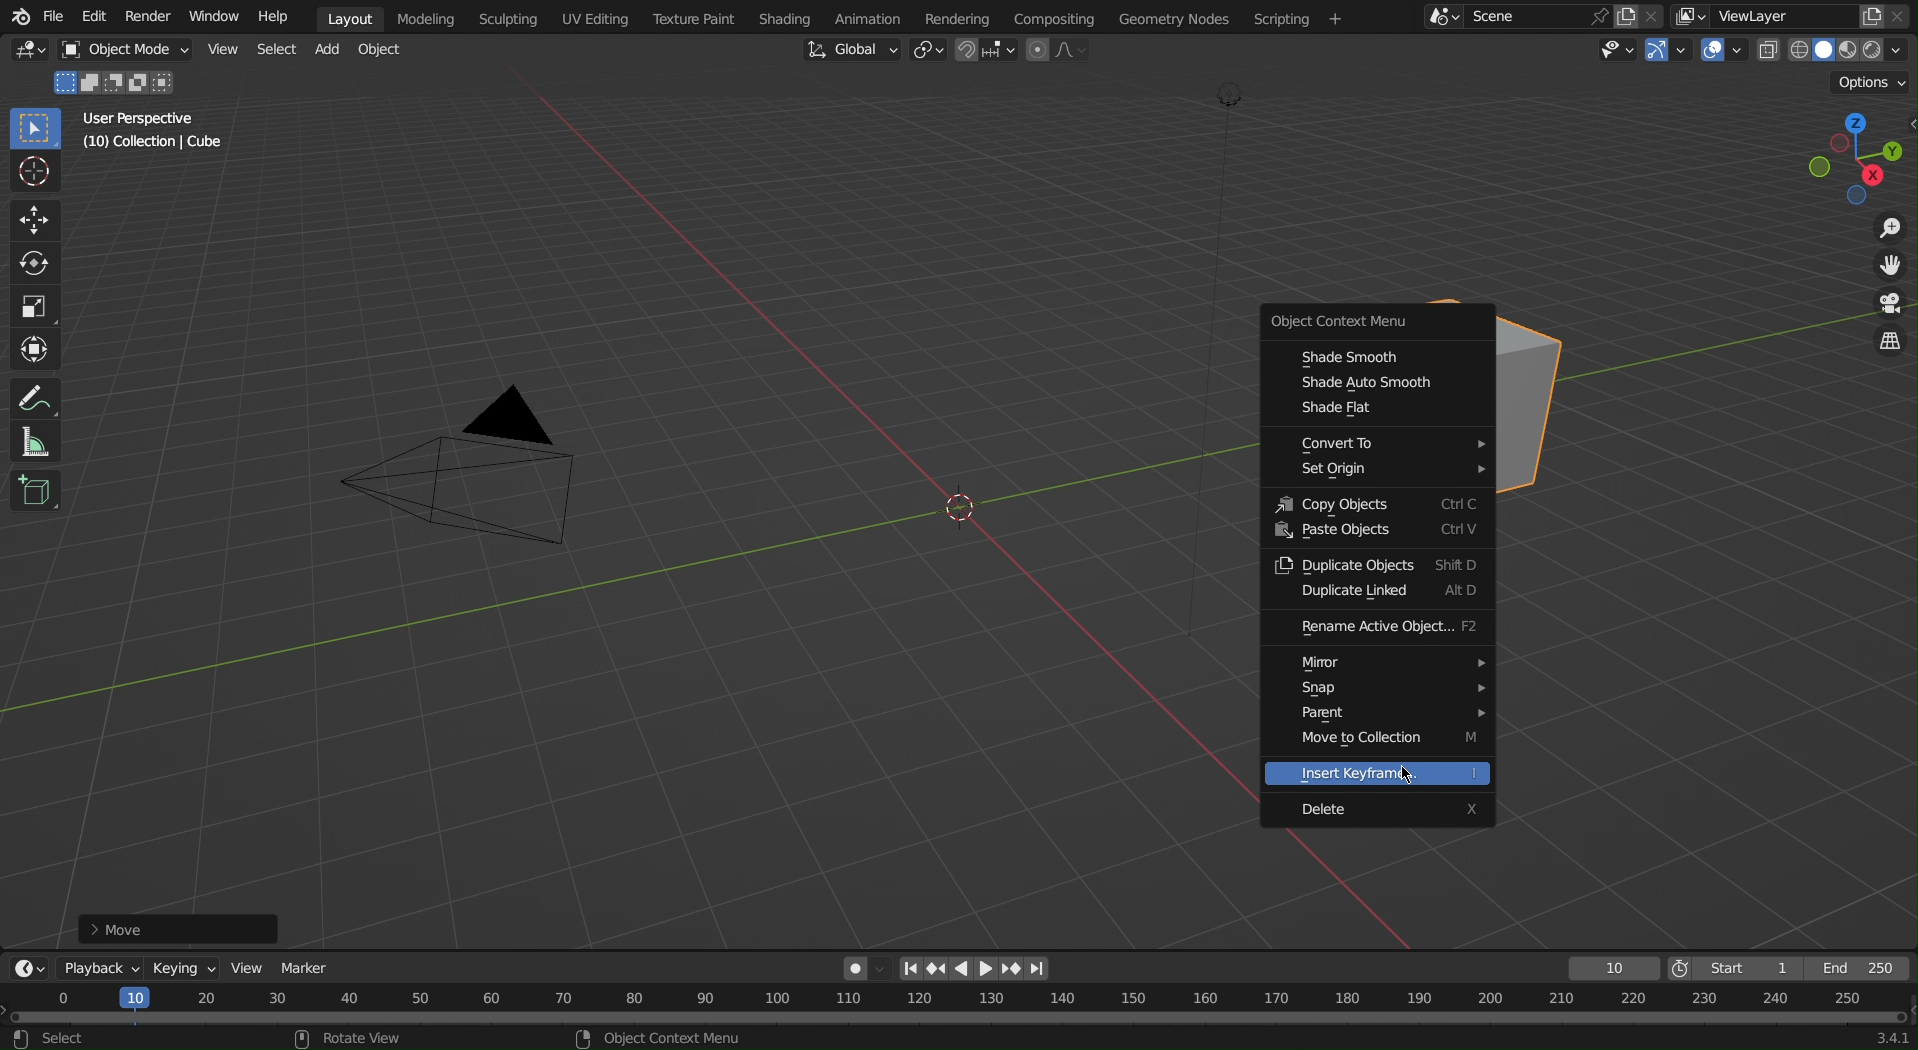  I want to click on Global, so click(850, 50).